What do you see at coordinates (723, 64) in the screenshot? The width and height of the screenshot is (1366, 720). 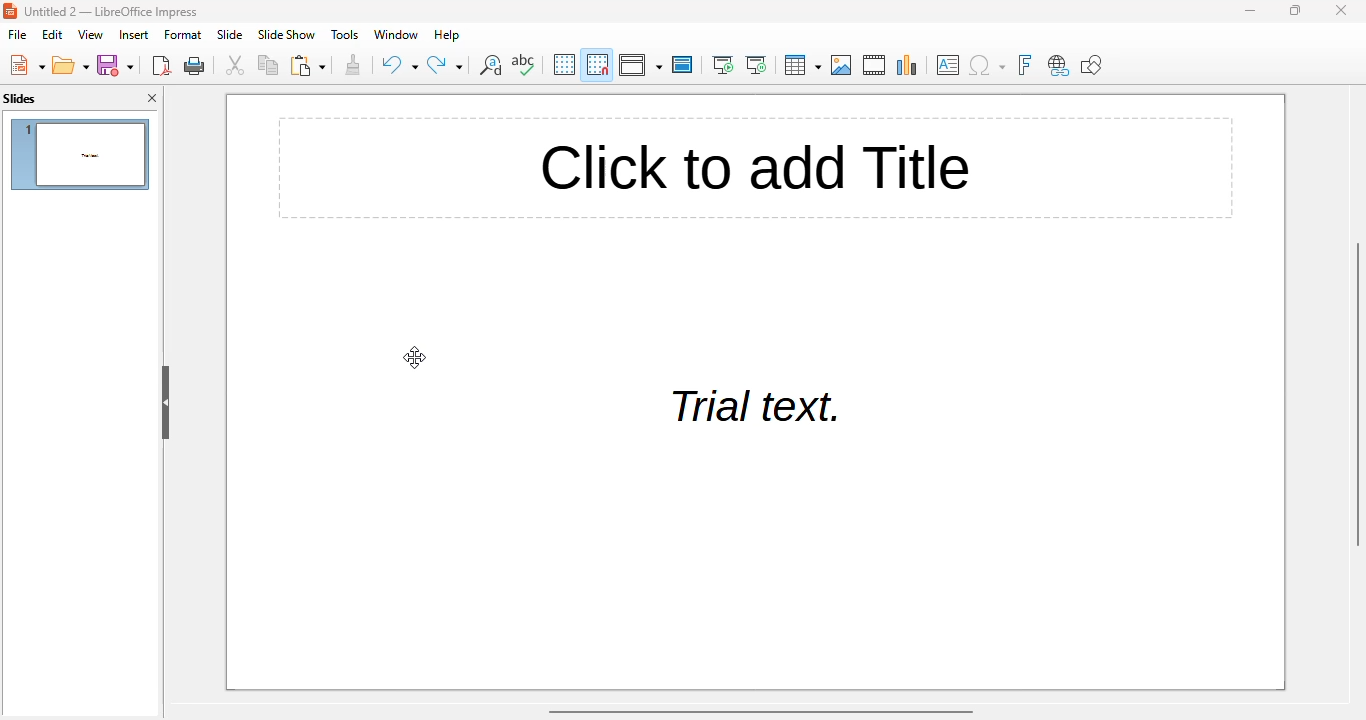 I see `start from first slide` at bounding box center [723, 64].